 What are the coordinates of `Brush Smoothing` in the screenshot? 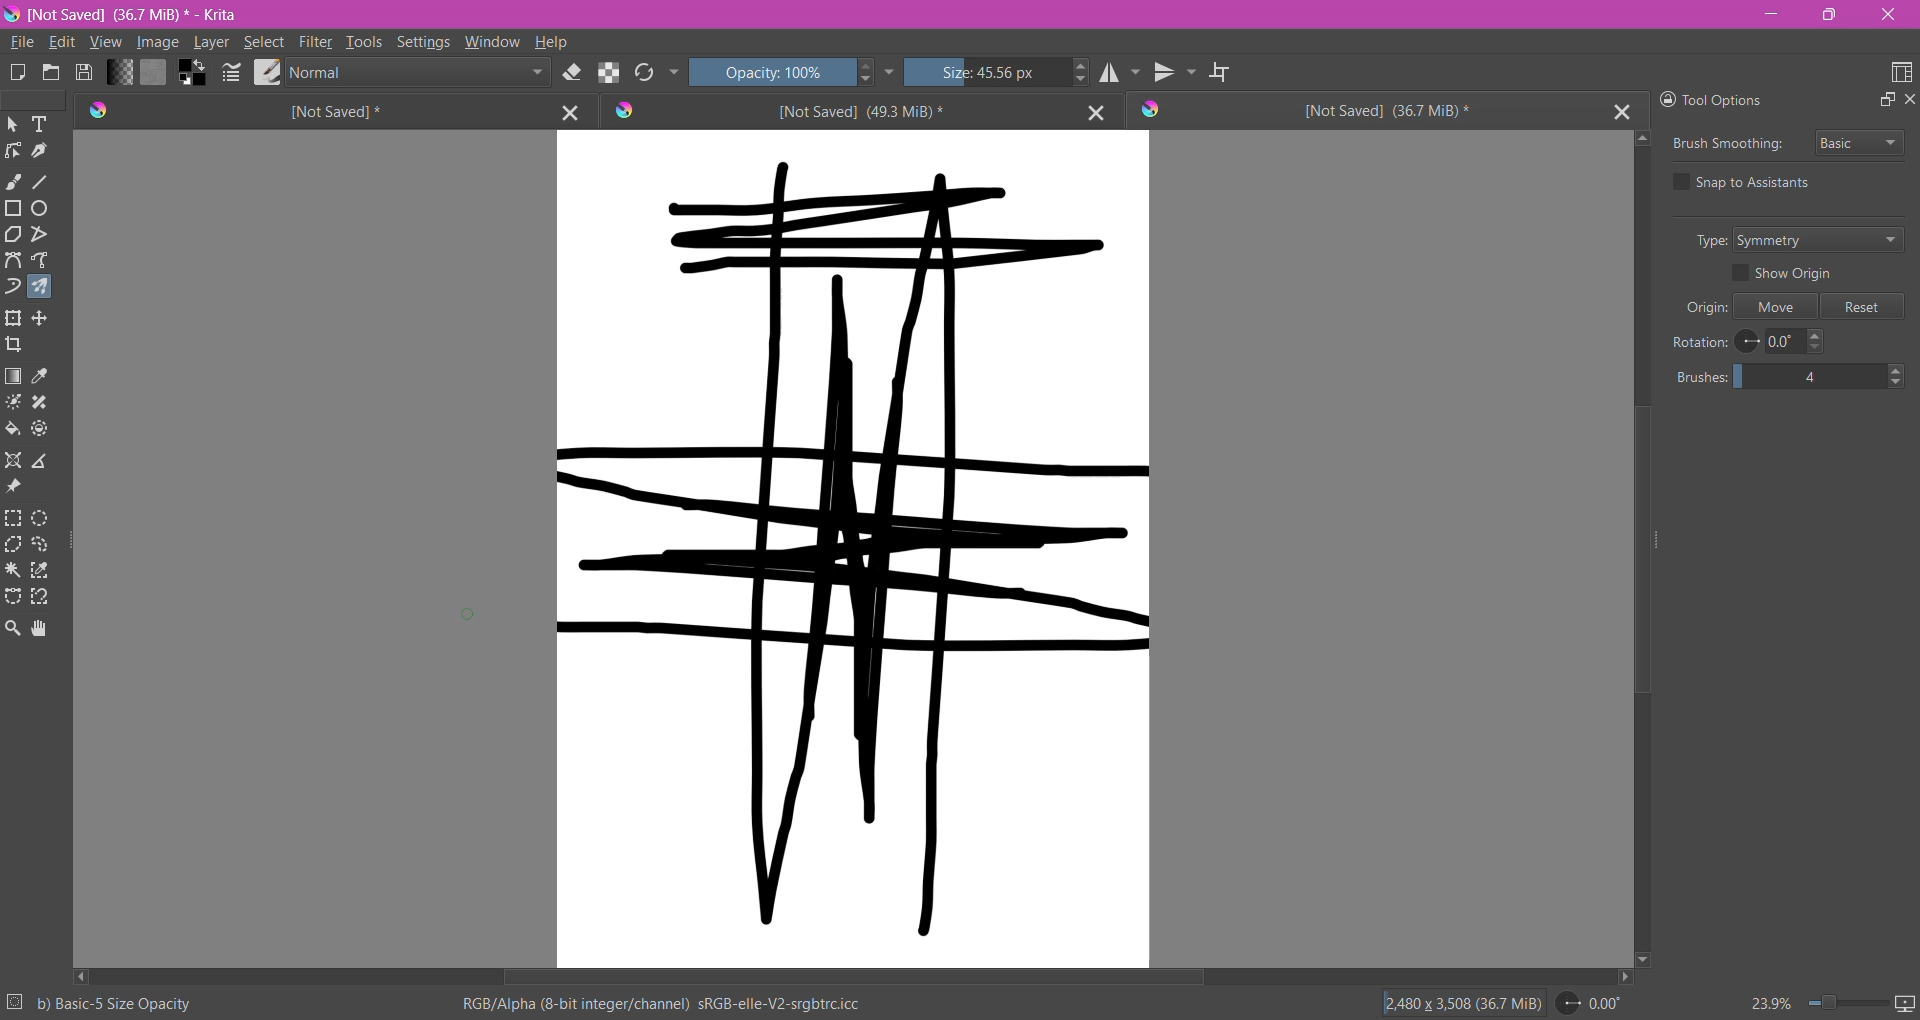 It's located at (1725, 146).